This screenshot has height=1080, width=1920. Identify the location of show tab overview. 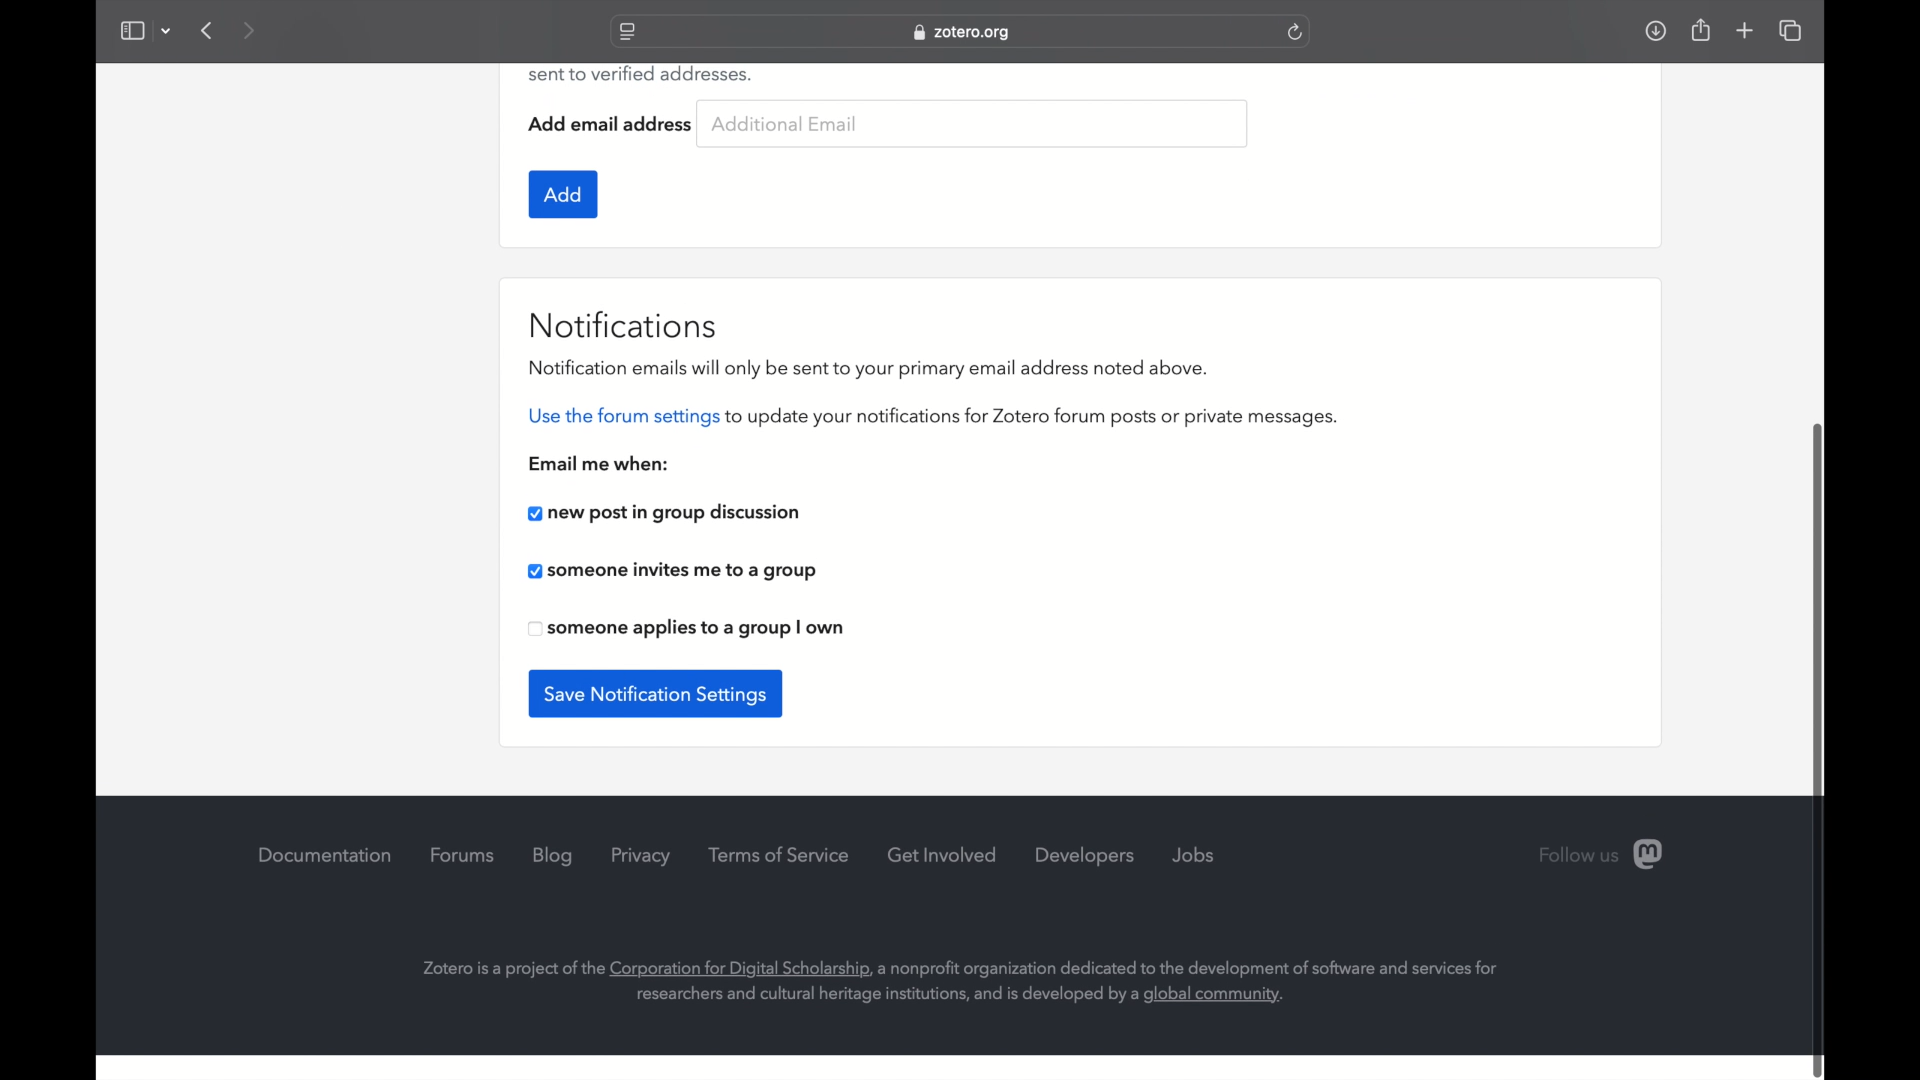
(1792, 32).